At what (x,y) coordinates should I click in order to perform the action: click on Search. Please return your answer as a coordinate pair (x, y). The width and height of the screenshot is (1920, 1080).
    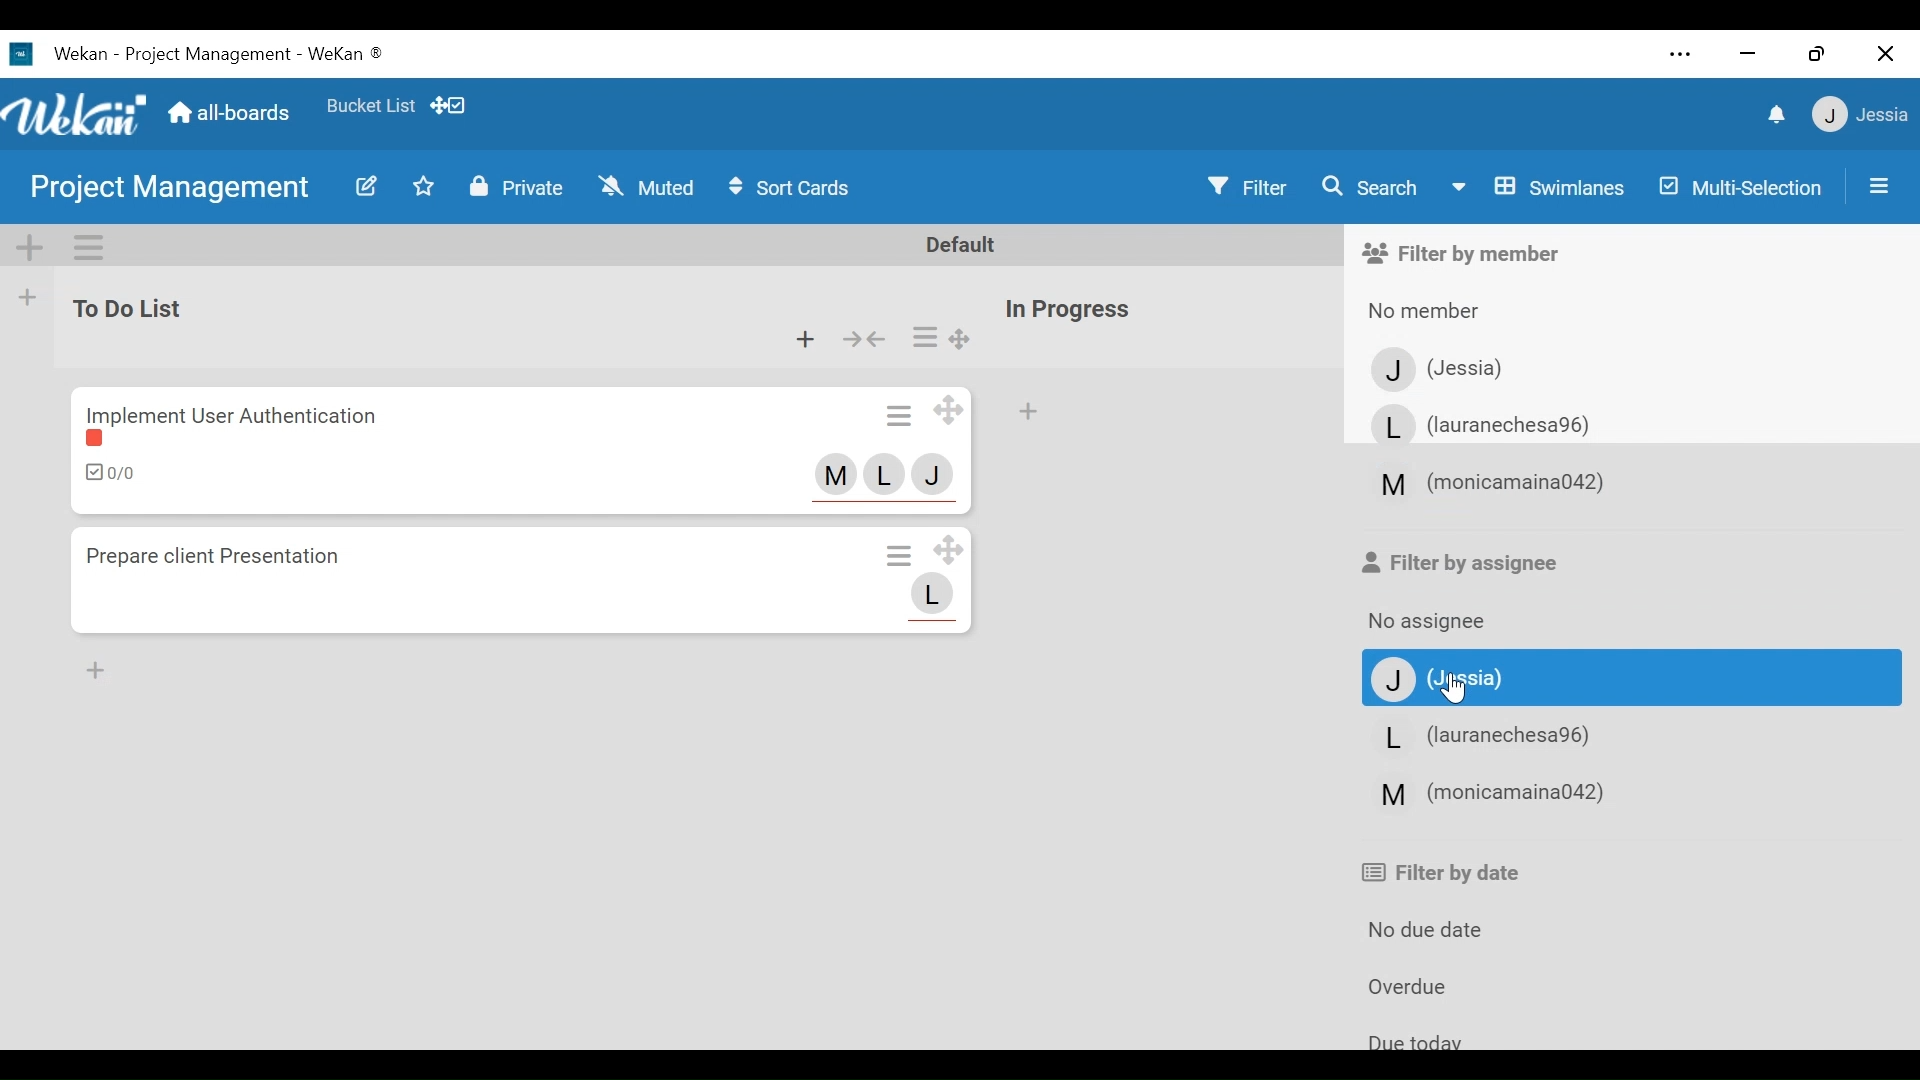
    Looking at the image, I should click on (1372, 187).